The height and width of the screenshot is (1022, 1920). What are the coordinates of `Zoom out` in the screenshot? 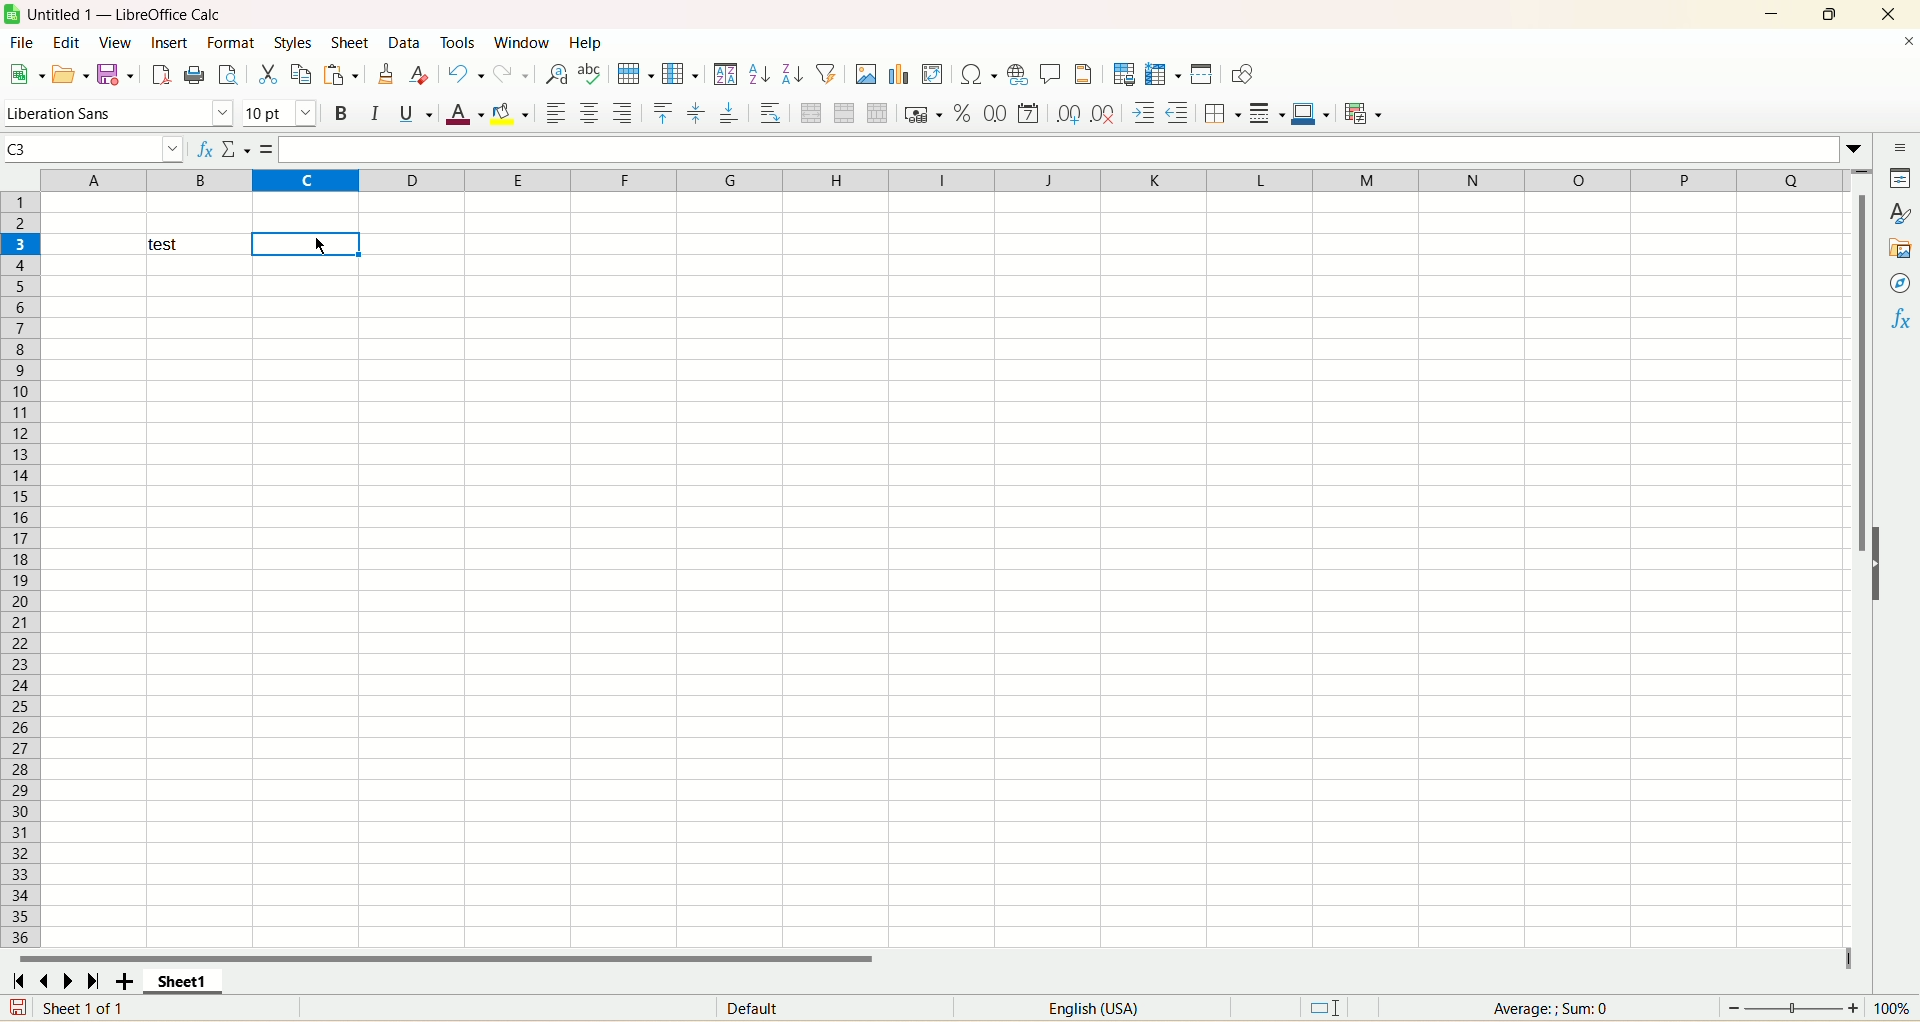 It's located at (1734, 1008).